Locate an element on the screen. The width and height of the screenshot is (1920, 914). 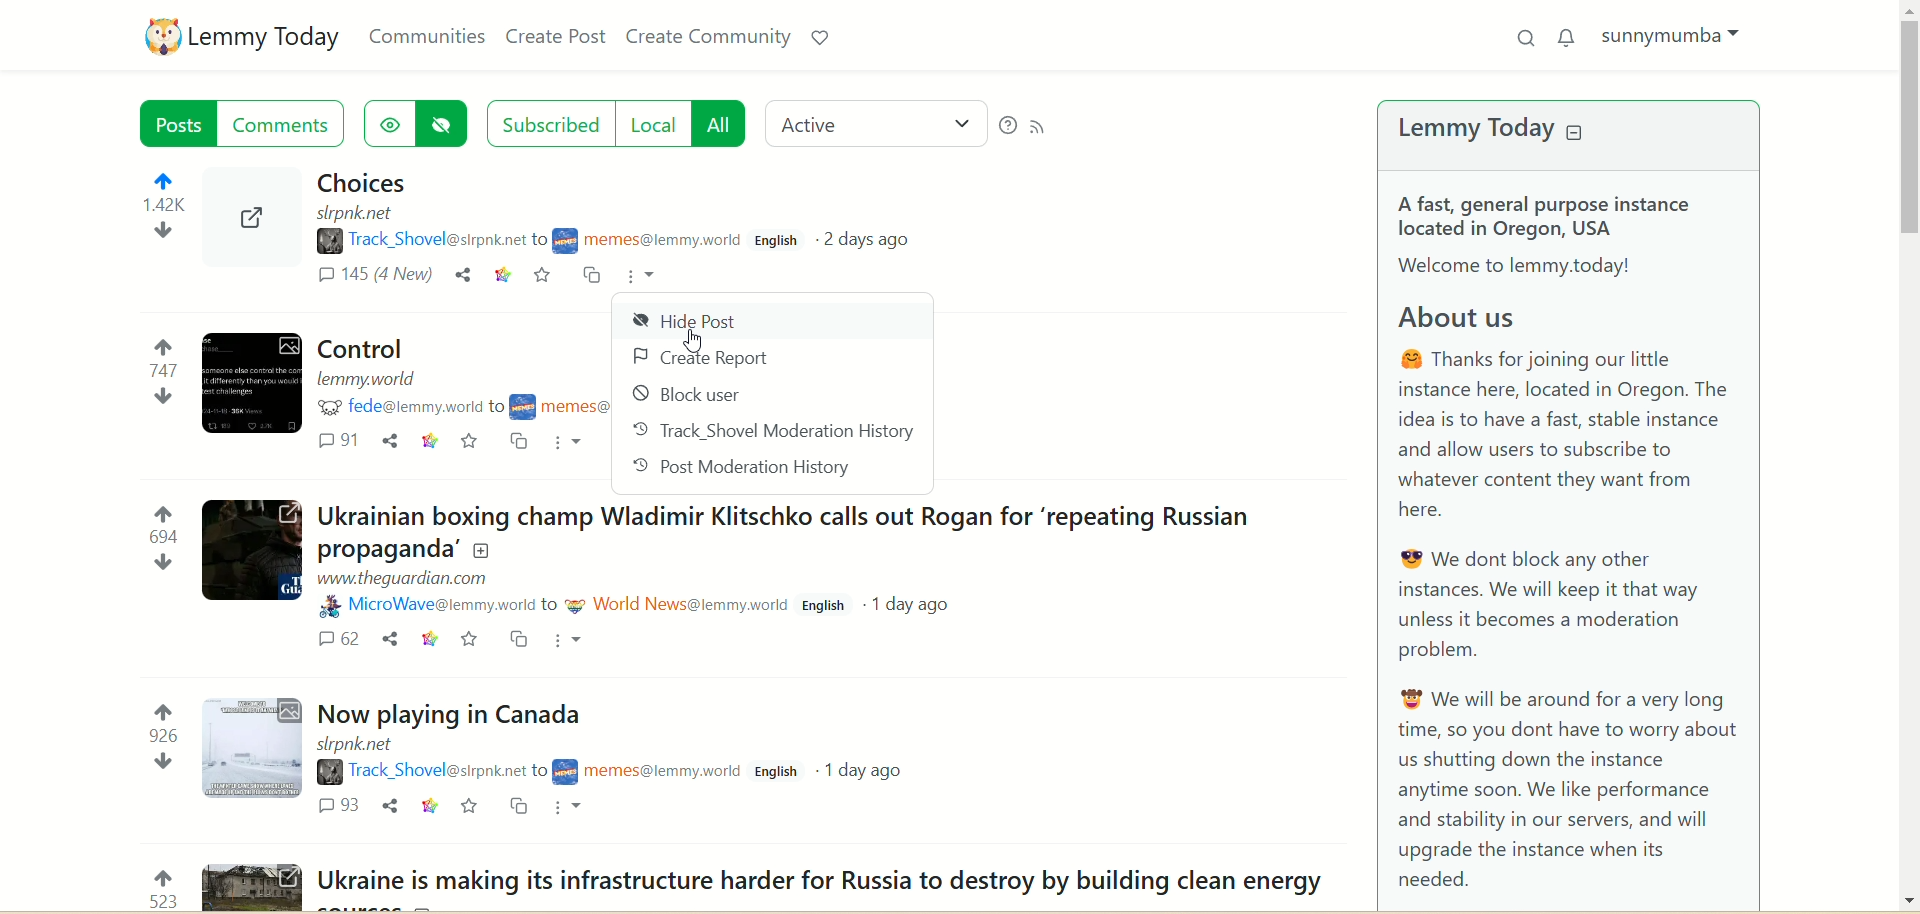
votes up and down is located at coordinates (148, 219).